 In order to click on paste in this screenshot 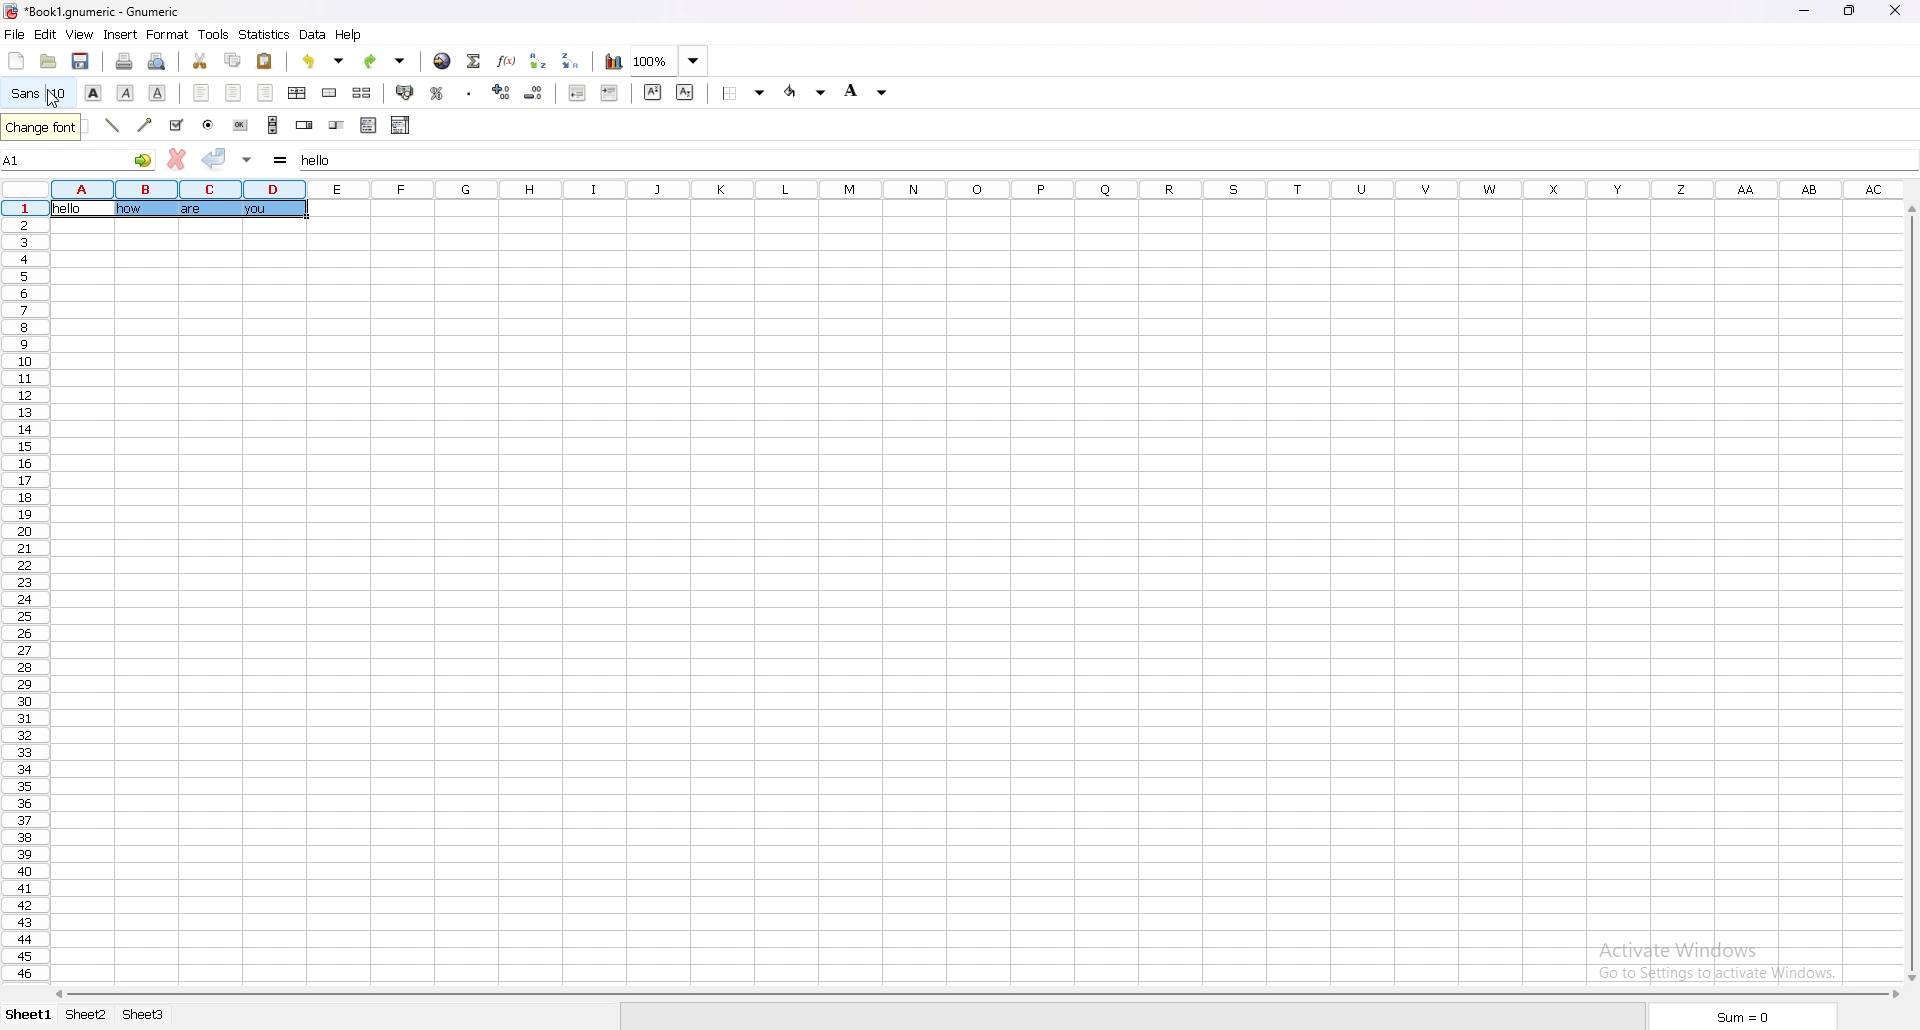, I will do `click(265, 60)`.